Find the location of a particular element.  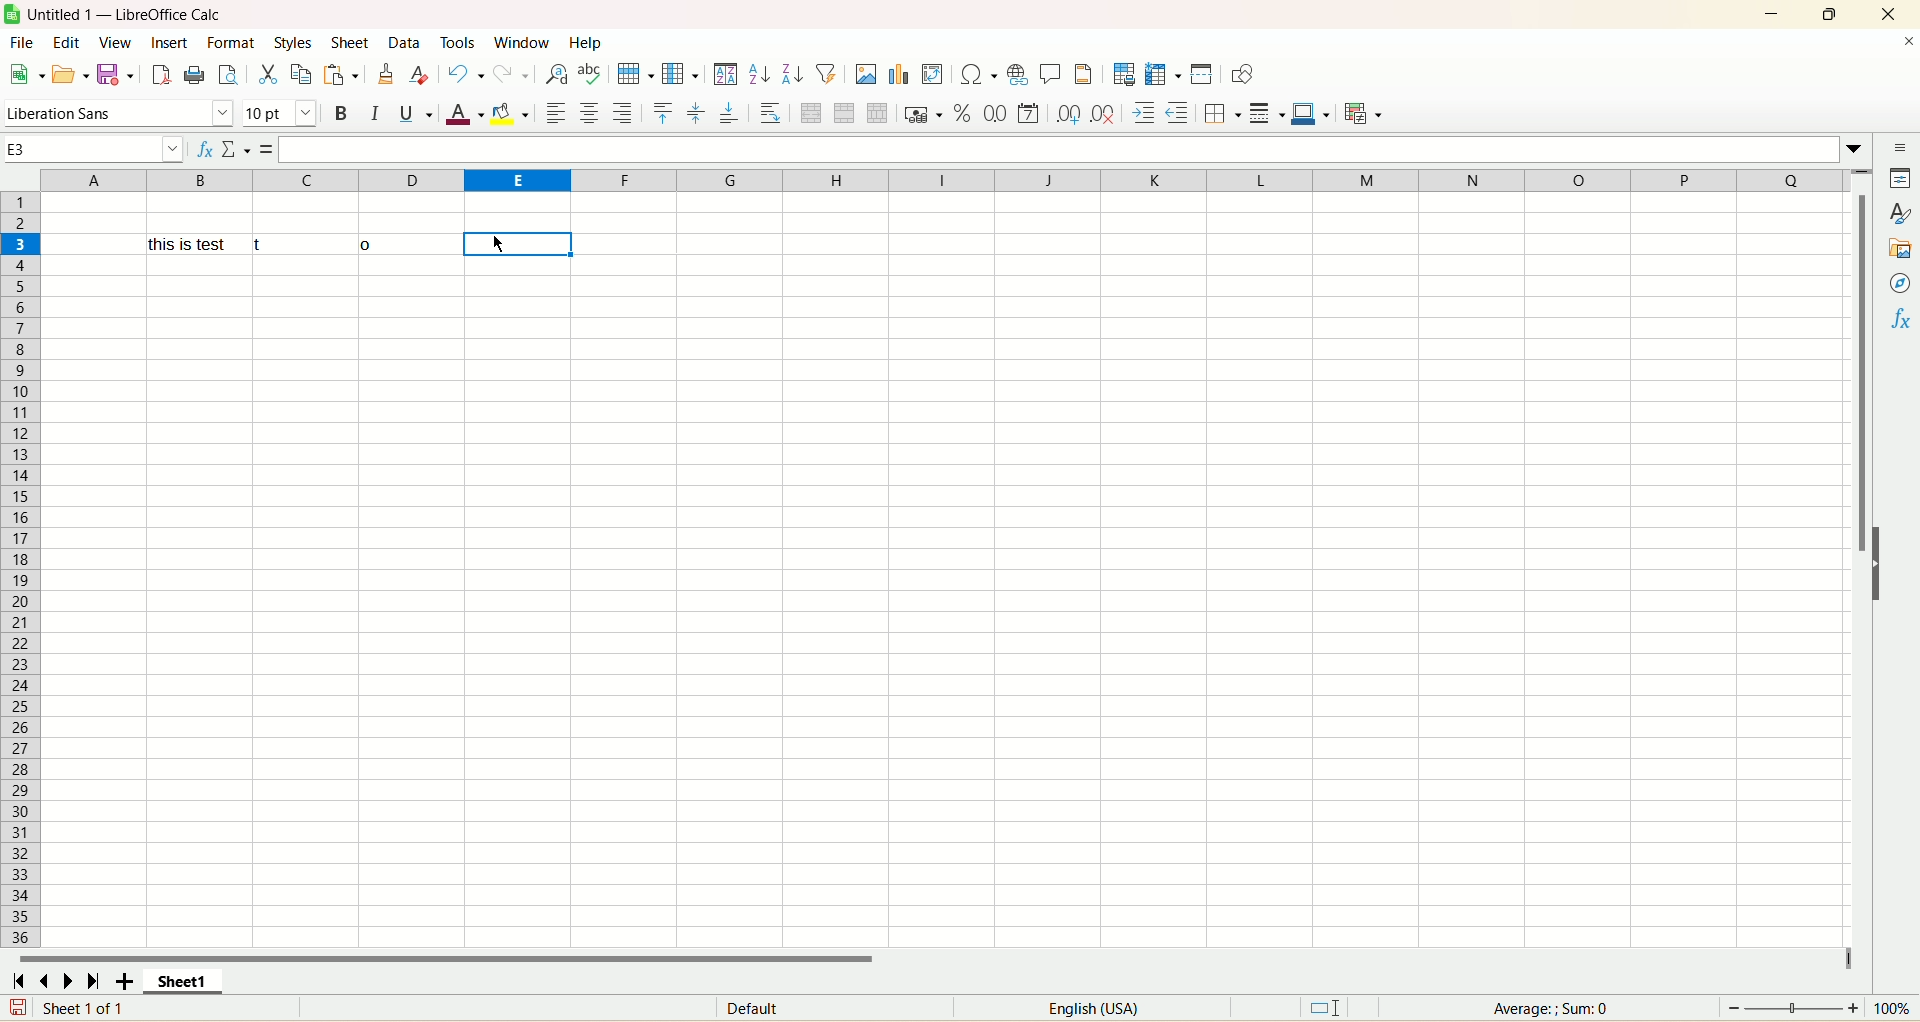

properties is located at coordinates (1903, 181).